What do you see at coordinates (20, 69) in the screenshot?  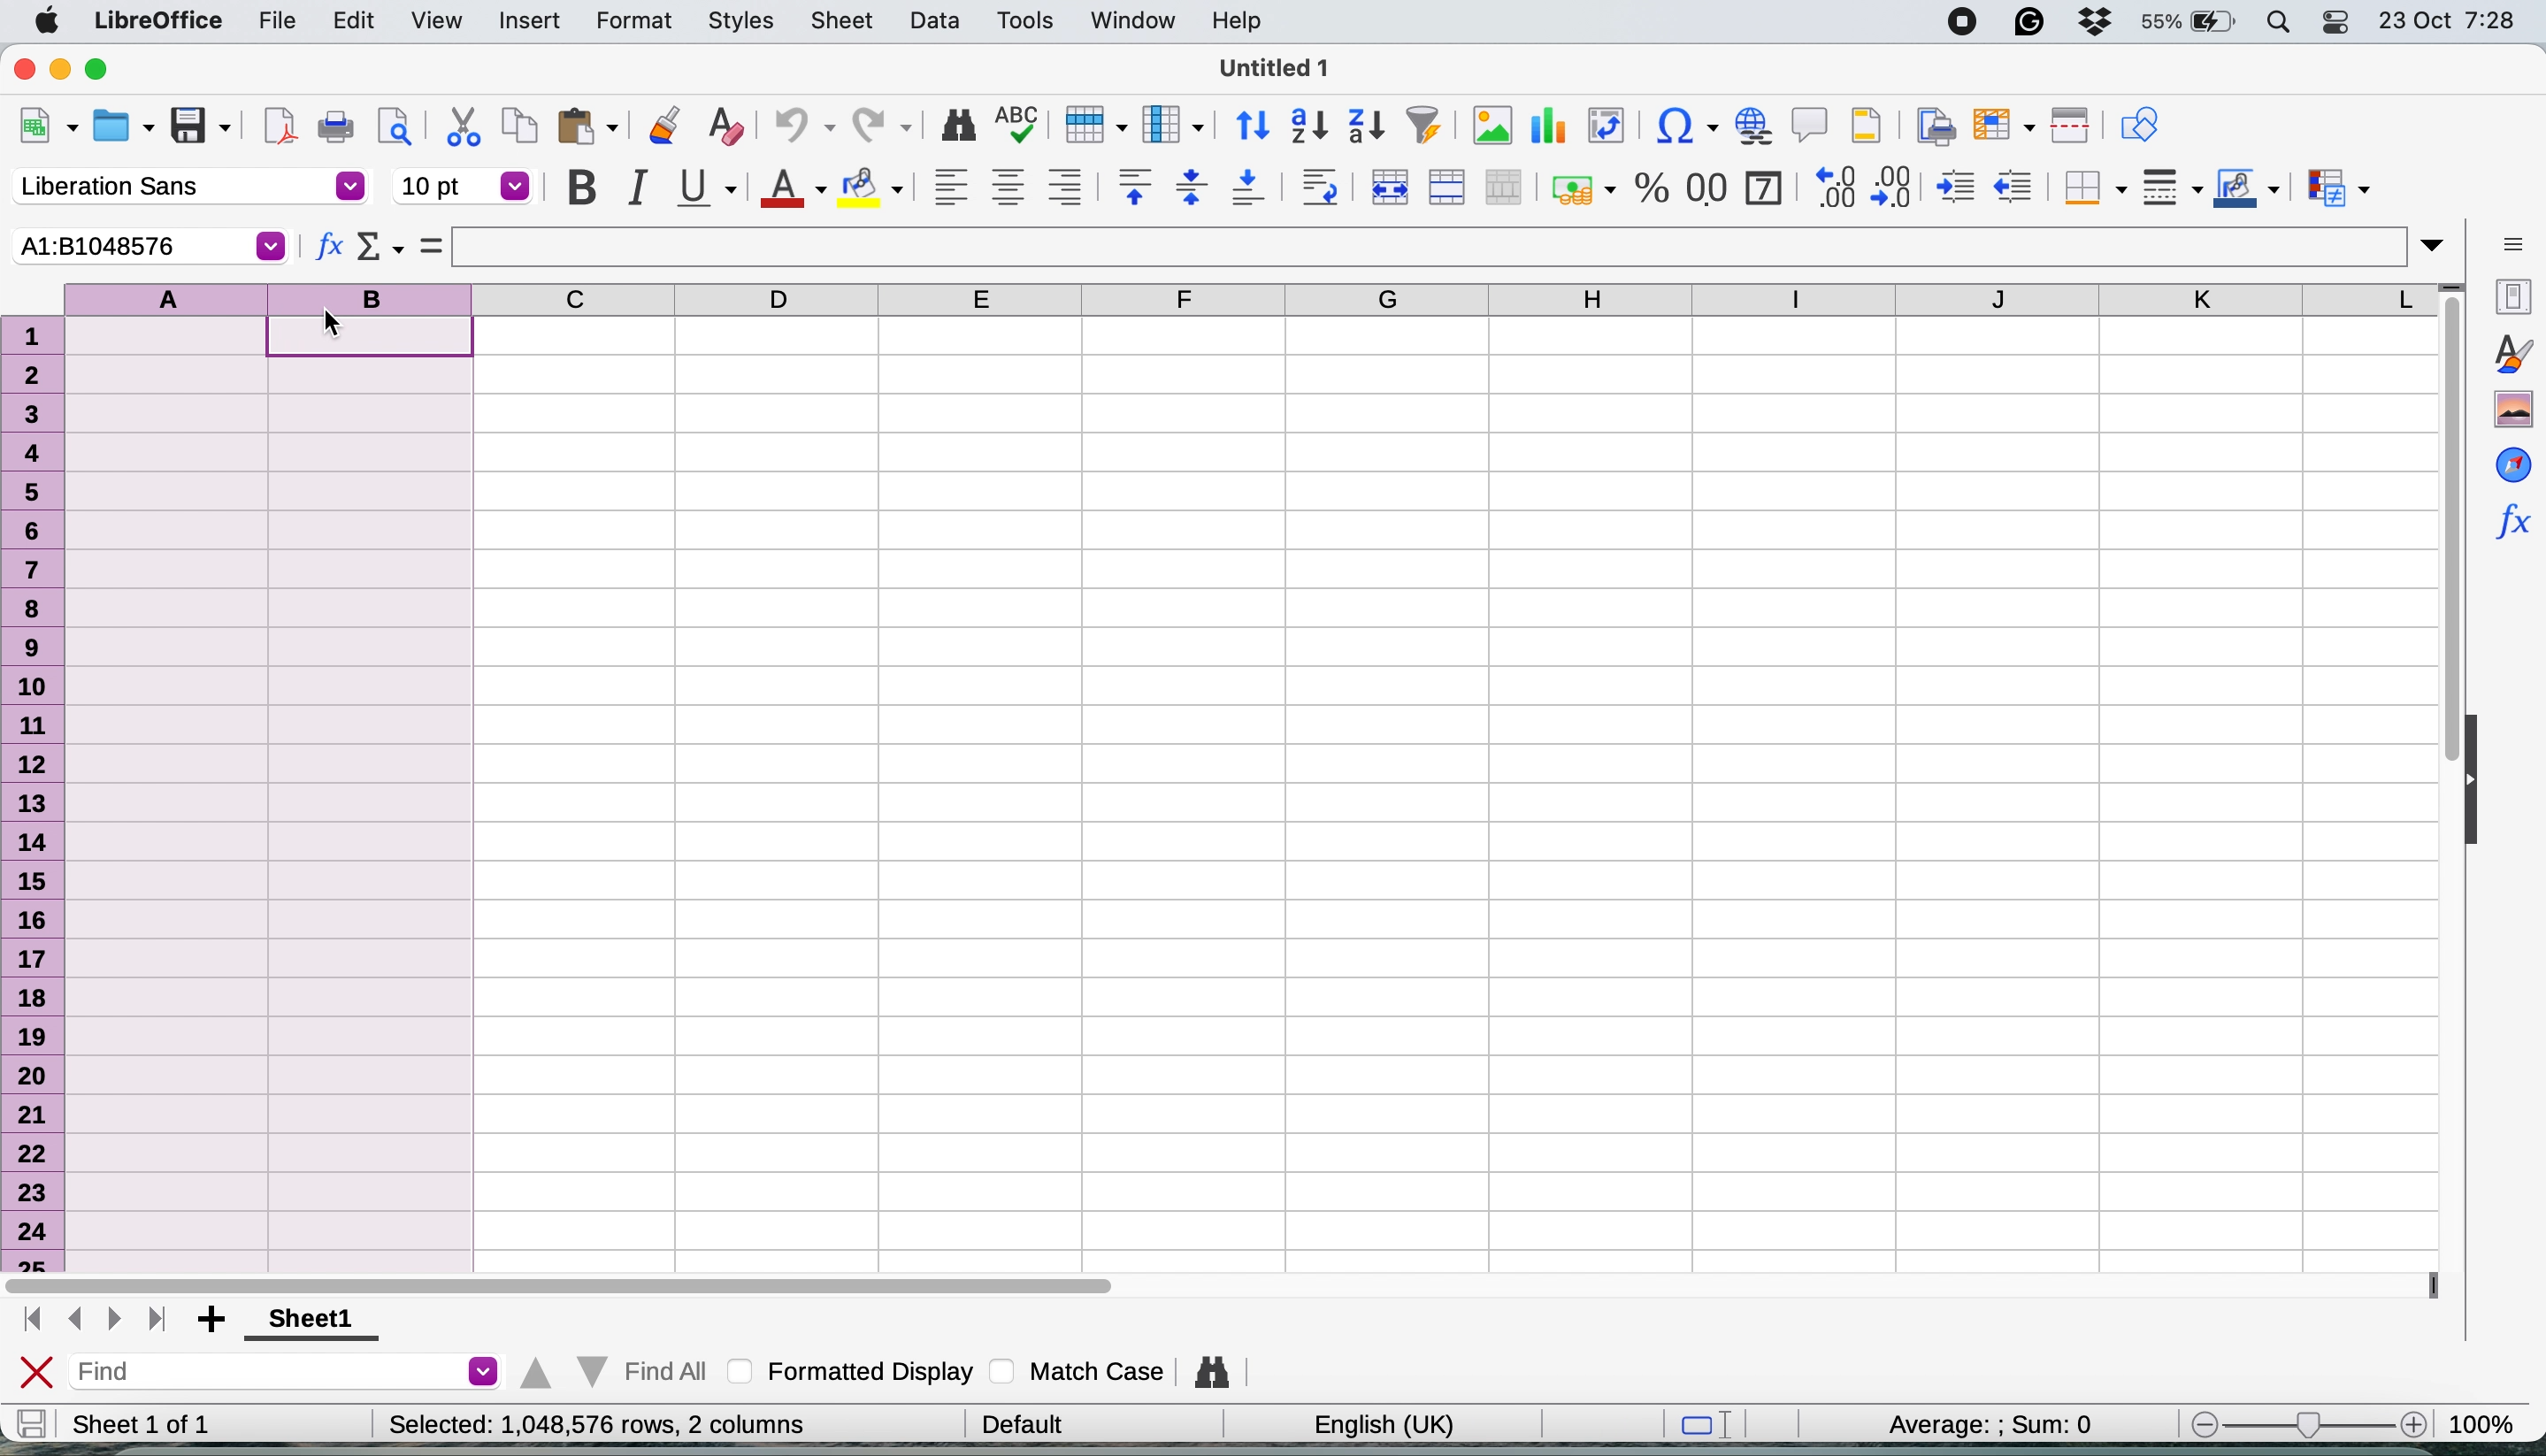 I see `close` at bounding box center [20, 69].